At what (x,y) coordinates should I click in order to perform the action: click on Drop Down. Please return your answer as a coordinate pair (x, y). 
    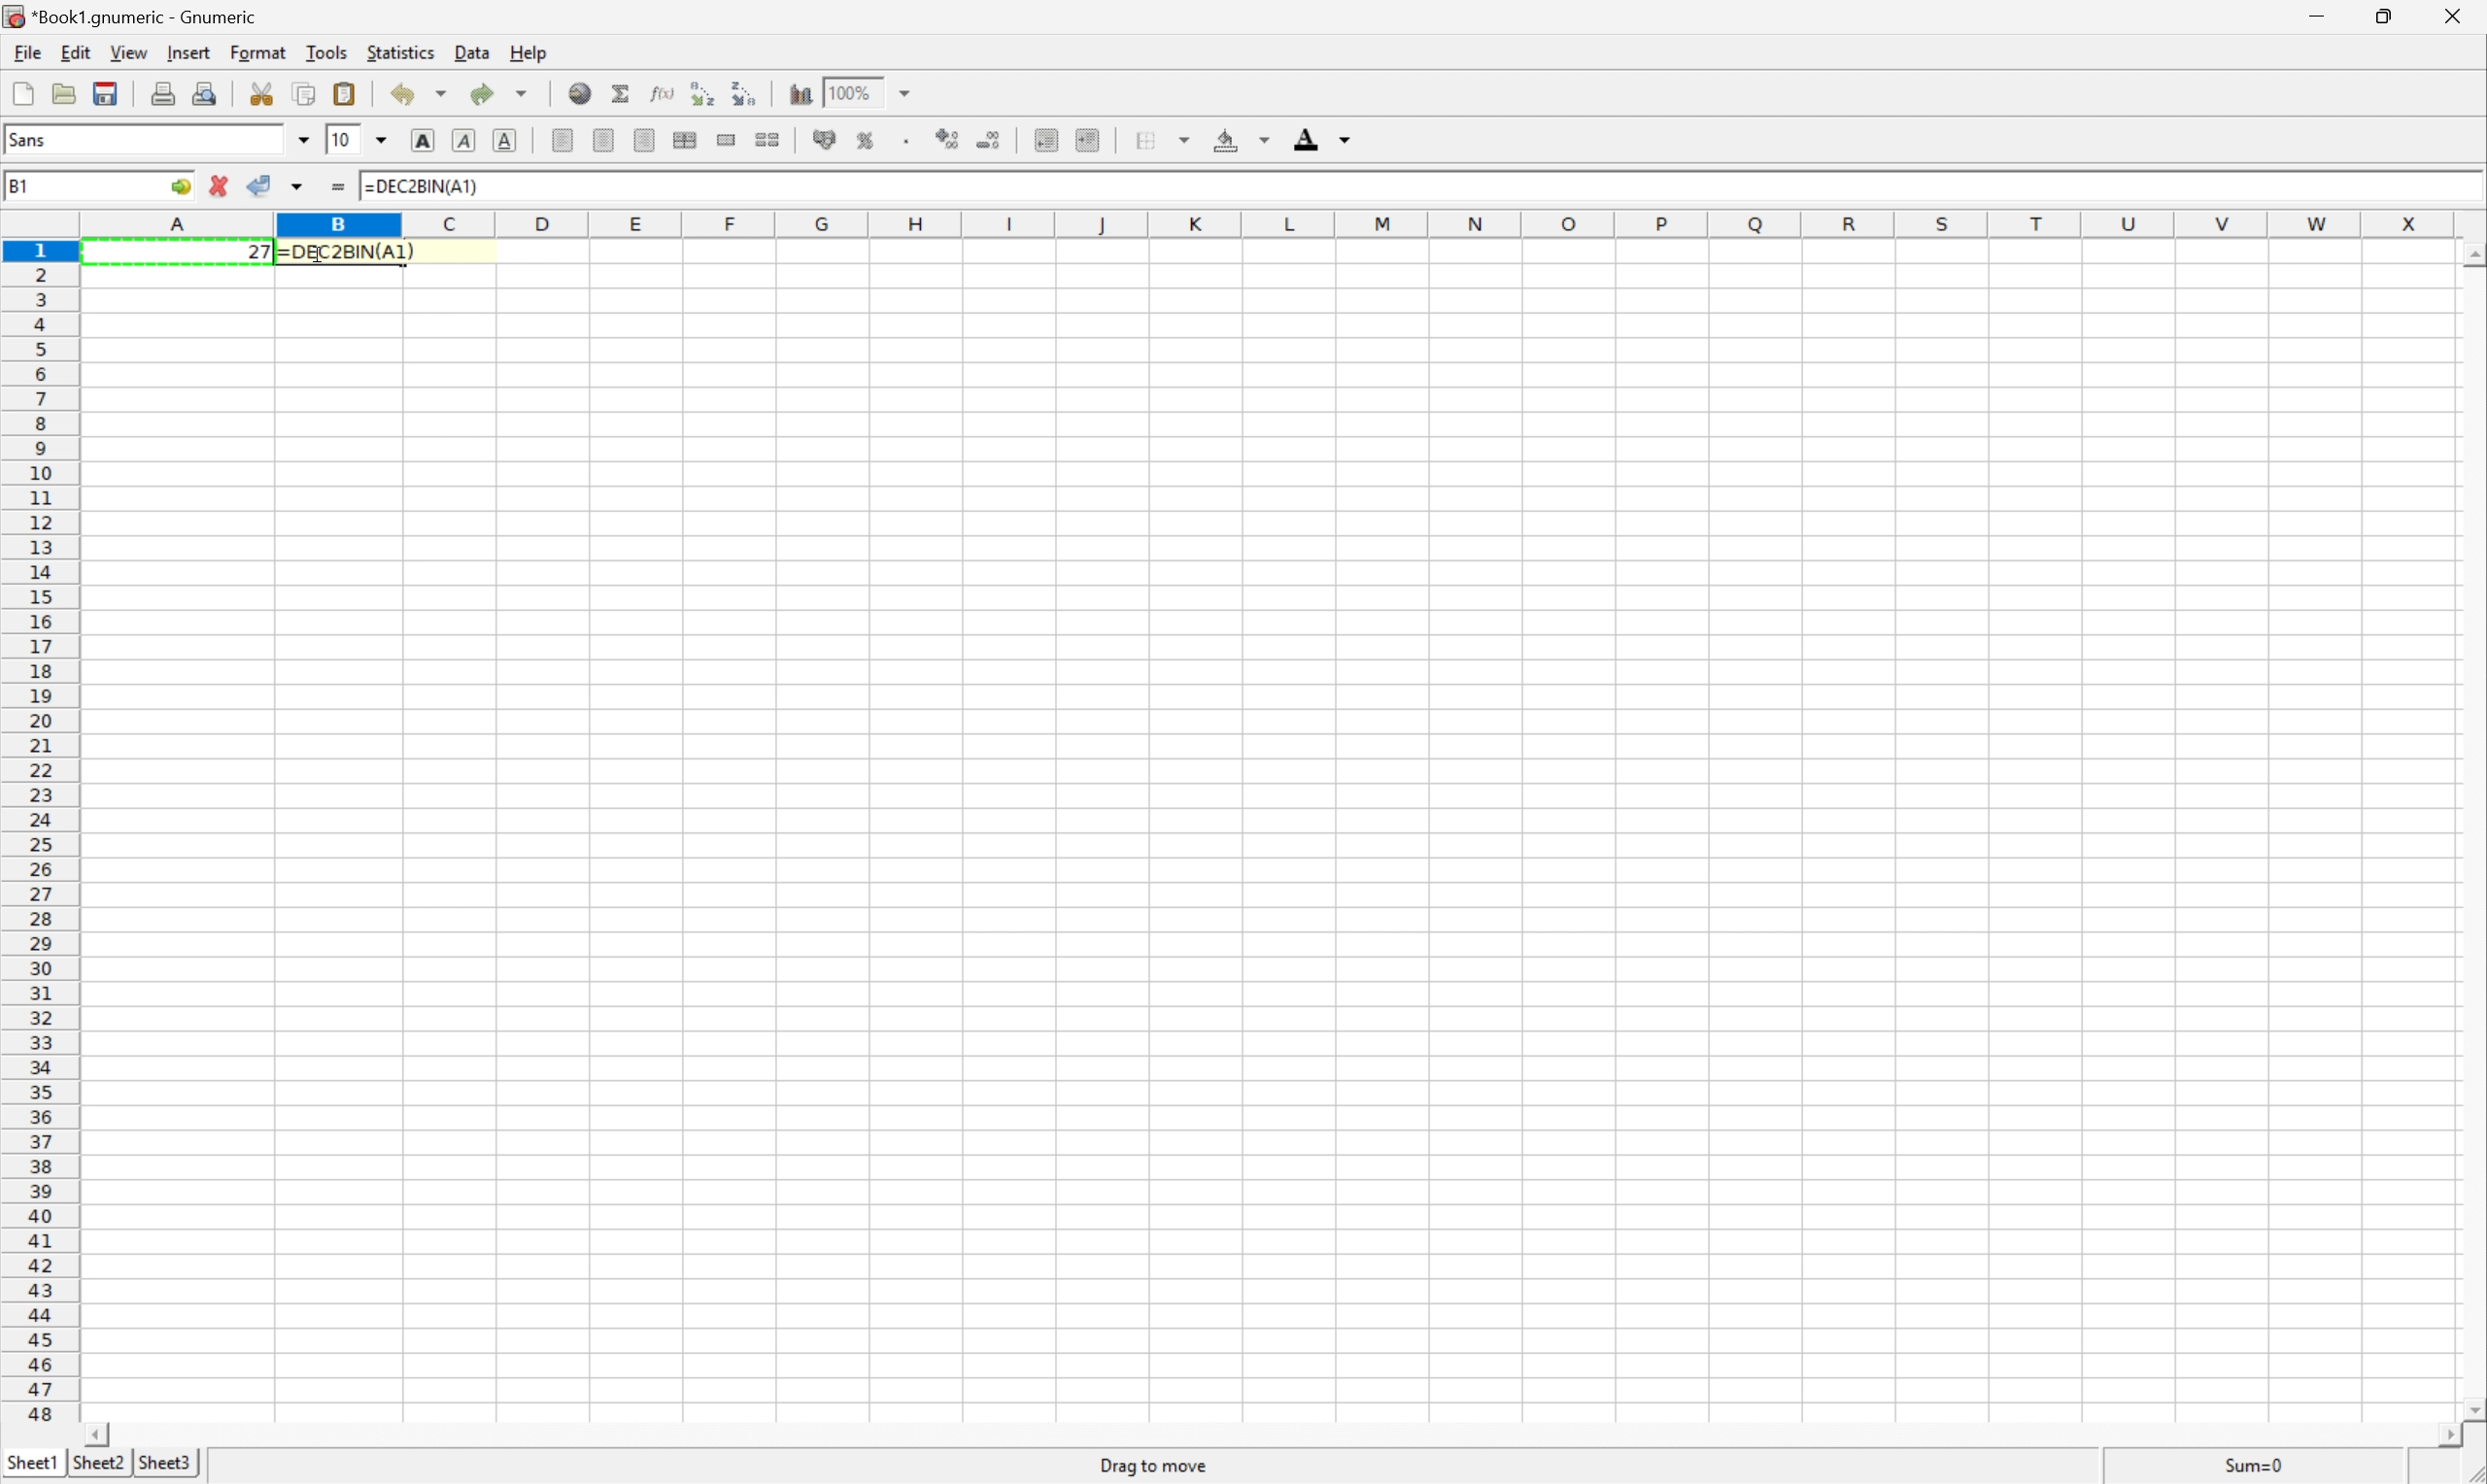
    Looking at the image, I should click on (305, 141).